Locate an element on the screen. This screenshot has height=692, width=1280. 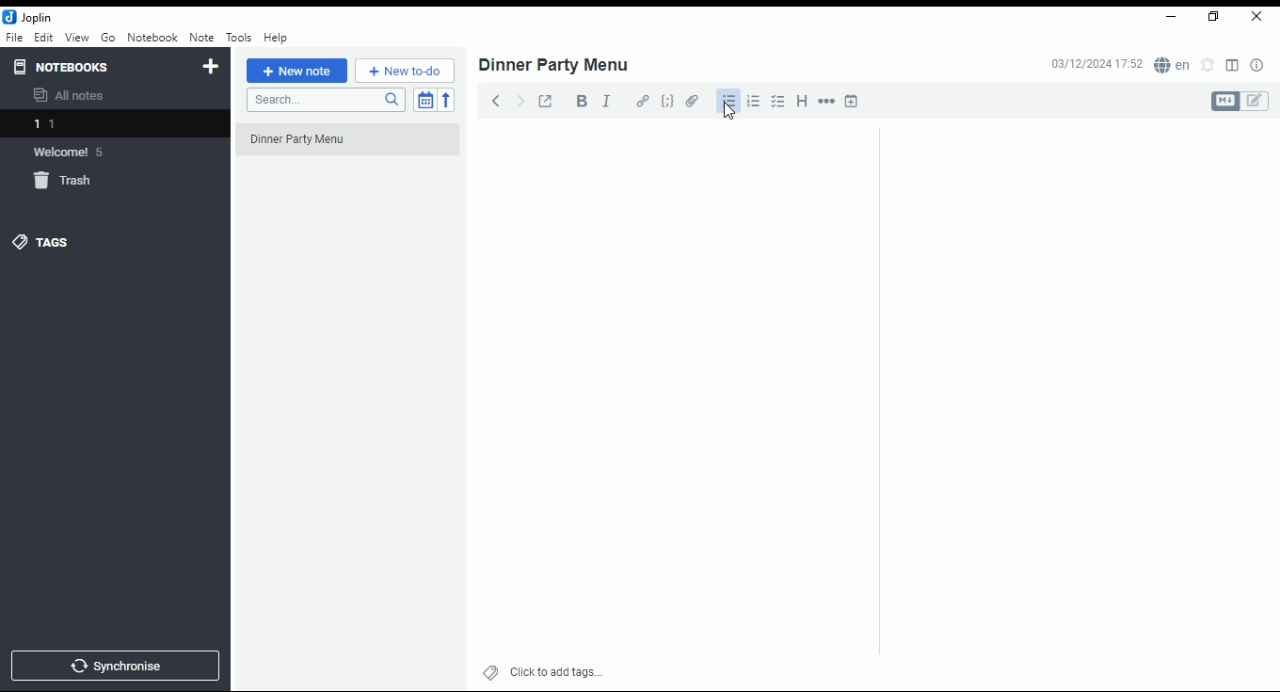
joplin is located at coordinates (29, 17).